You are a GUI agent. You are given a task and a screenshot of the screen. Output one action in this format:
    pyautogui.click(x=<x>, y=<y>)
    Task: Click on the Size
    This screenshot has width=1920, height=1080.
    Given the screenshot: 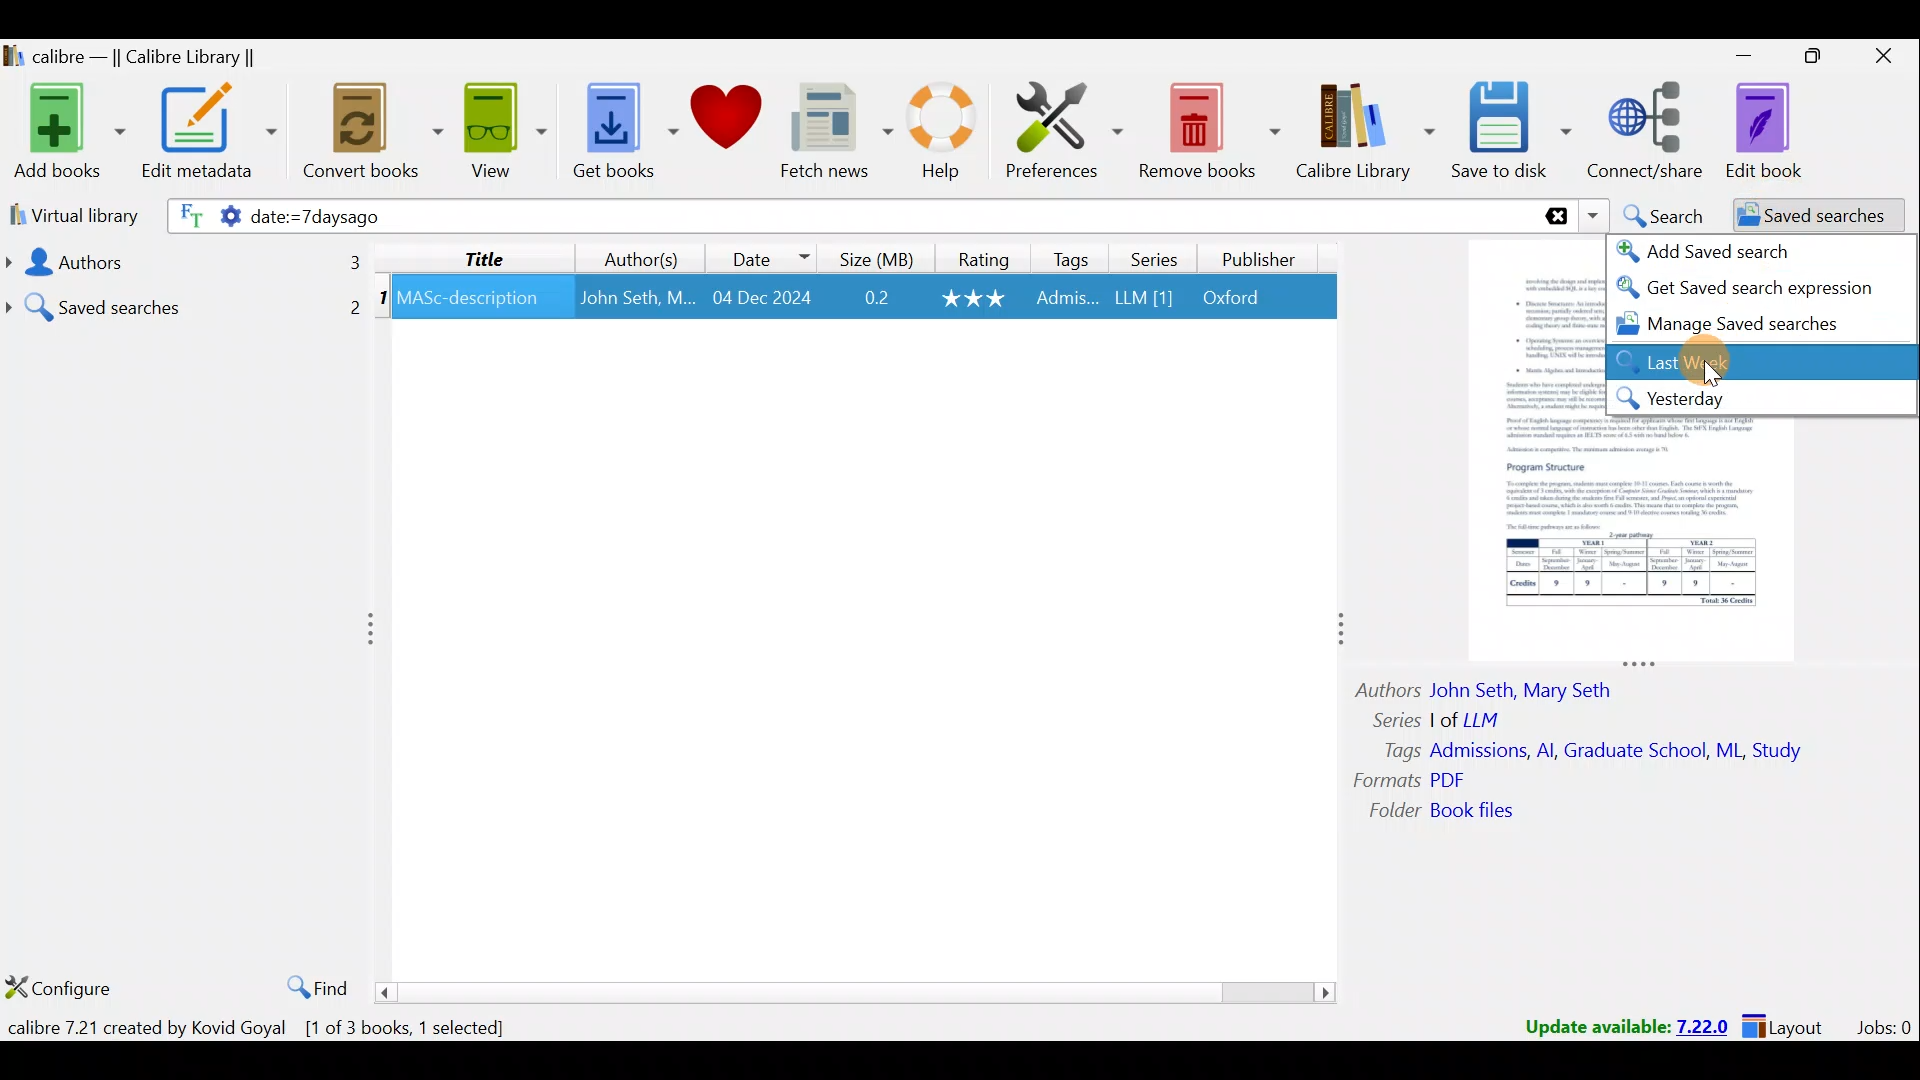 What is the action you would take?
    pyautogui.click(x=871, y=257)
    